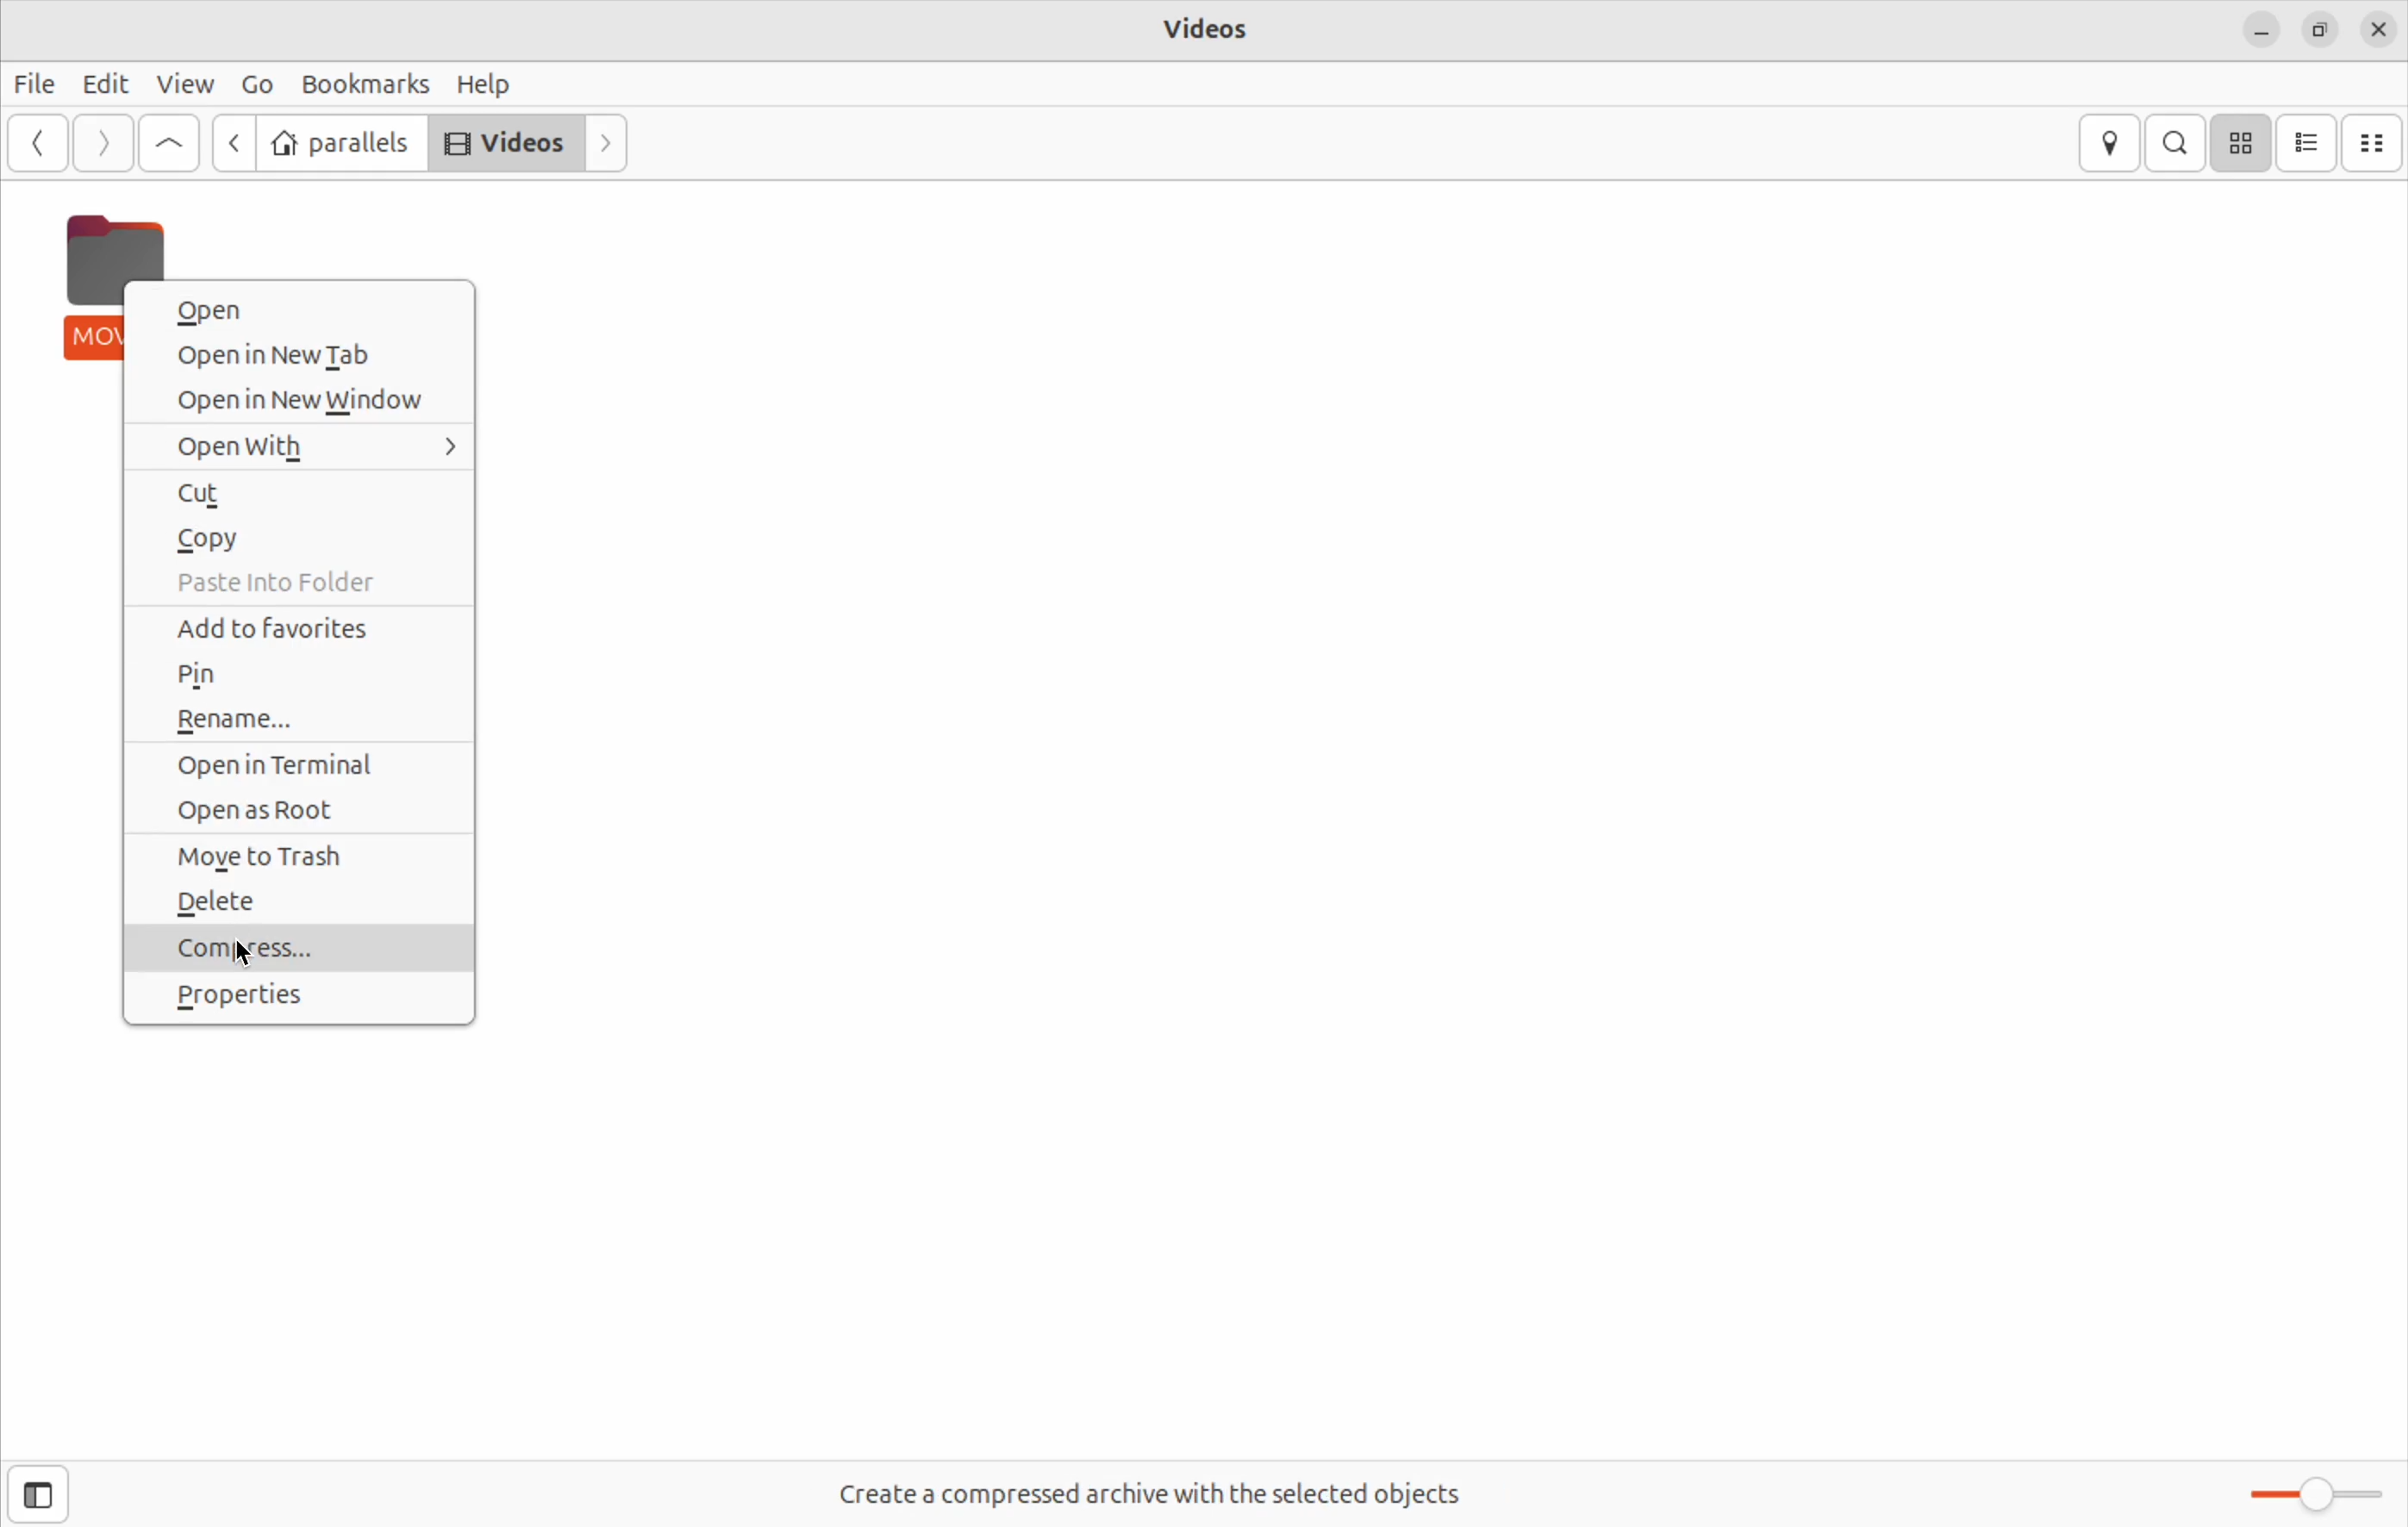 This screenshot has height=1527, width=2408. Describe the element at coordinates (300, 628) in the screenshot. I see `add to favourites` at that location.